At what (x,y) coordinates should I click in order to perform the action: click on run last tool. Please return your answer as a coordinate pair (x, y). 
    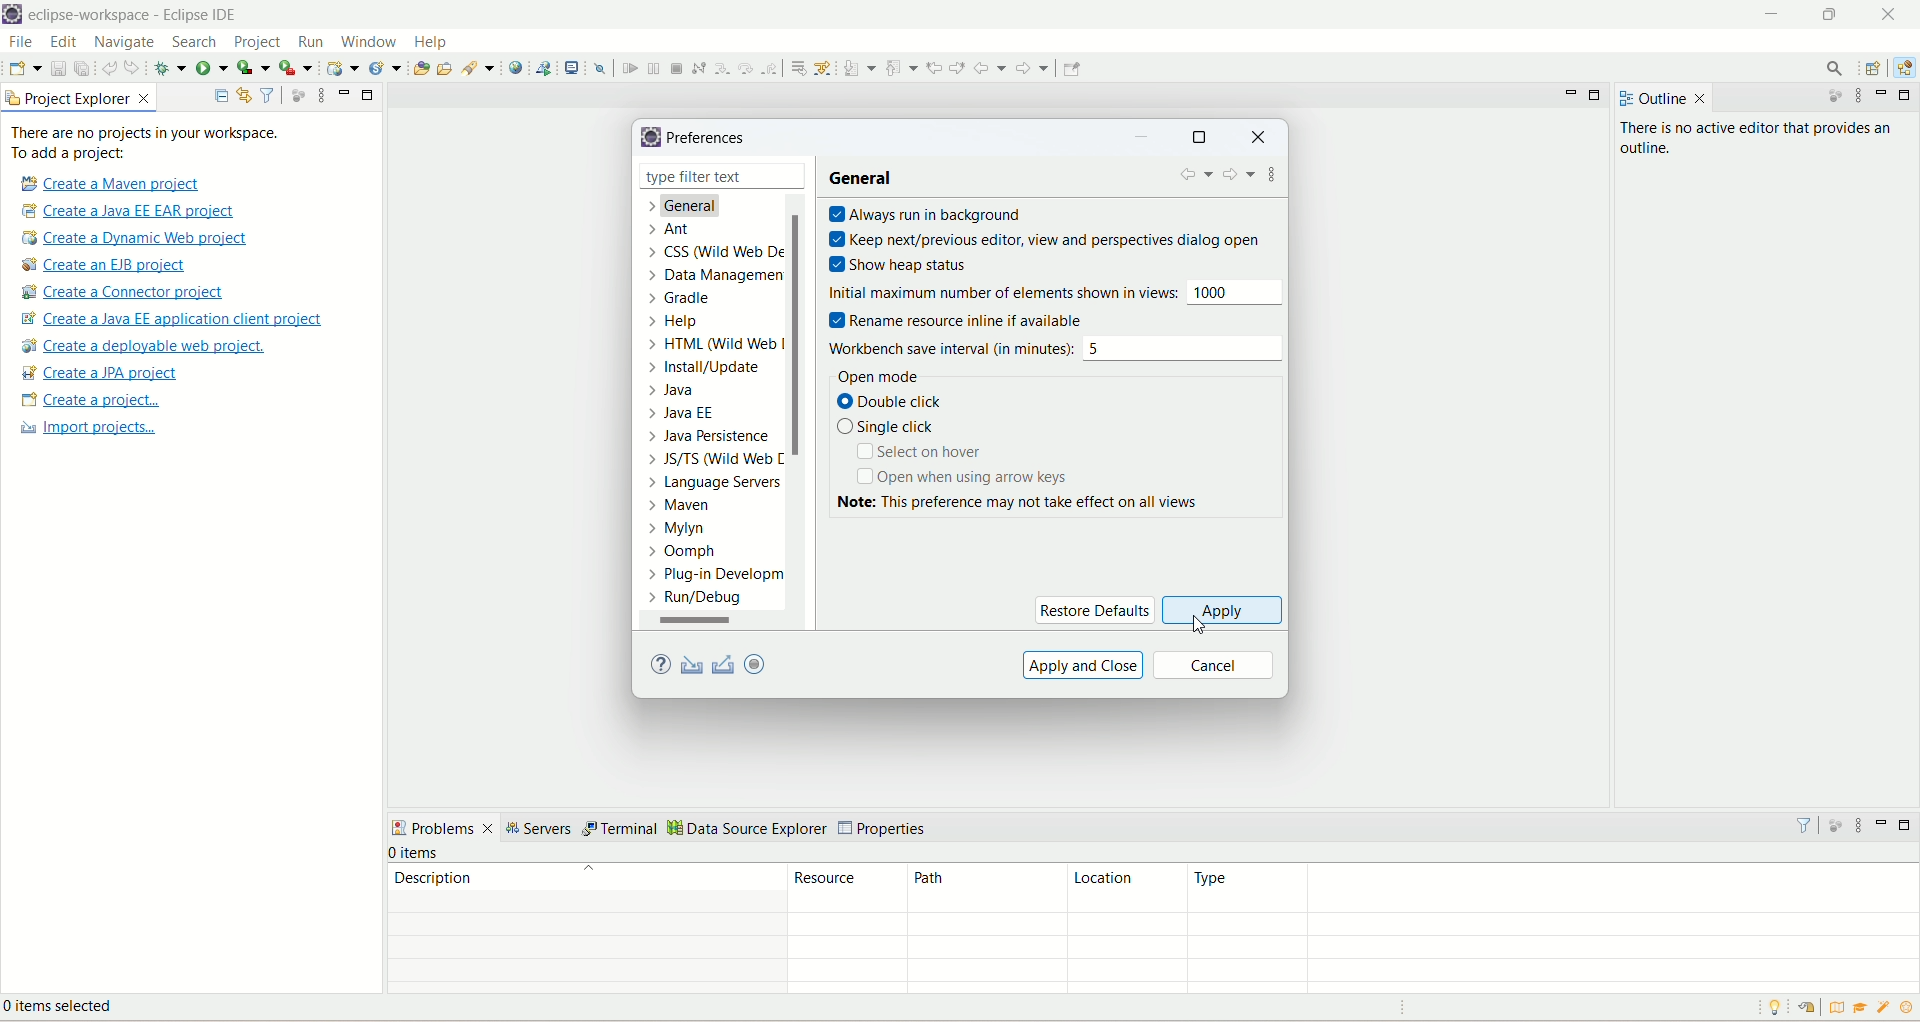
    Looking at the image, I should click on (295, 68).